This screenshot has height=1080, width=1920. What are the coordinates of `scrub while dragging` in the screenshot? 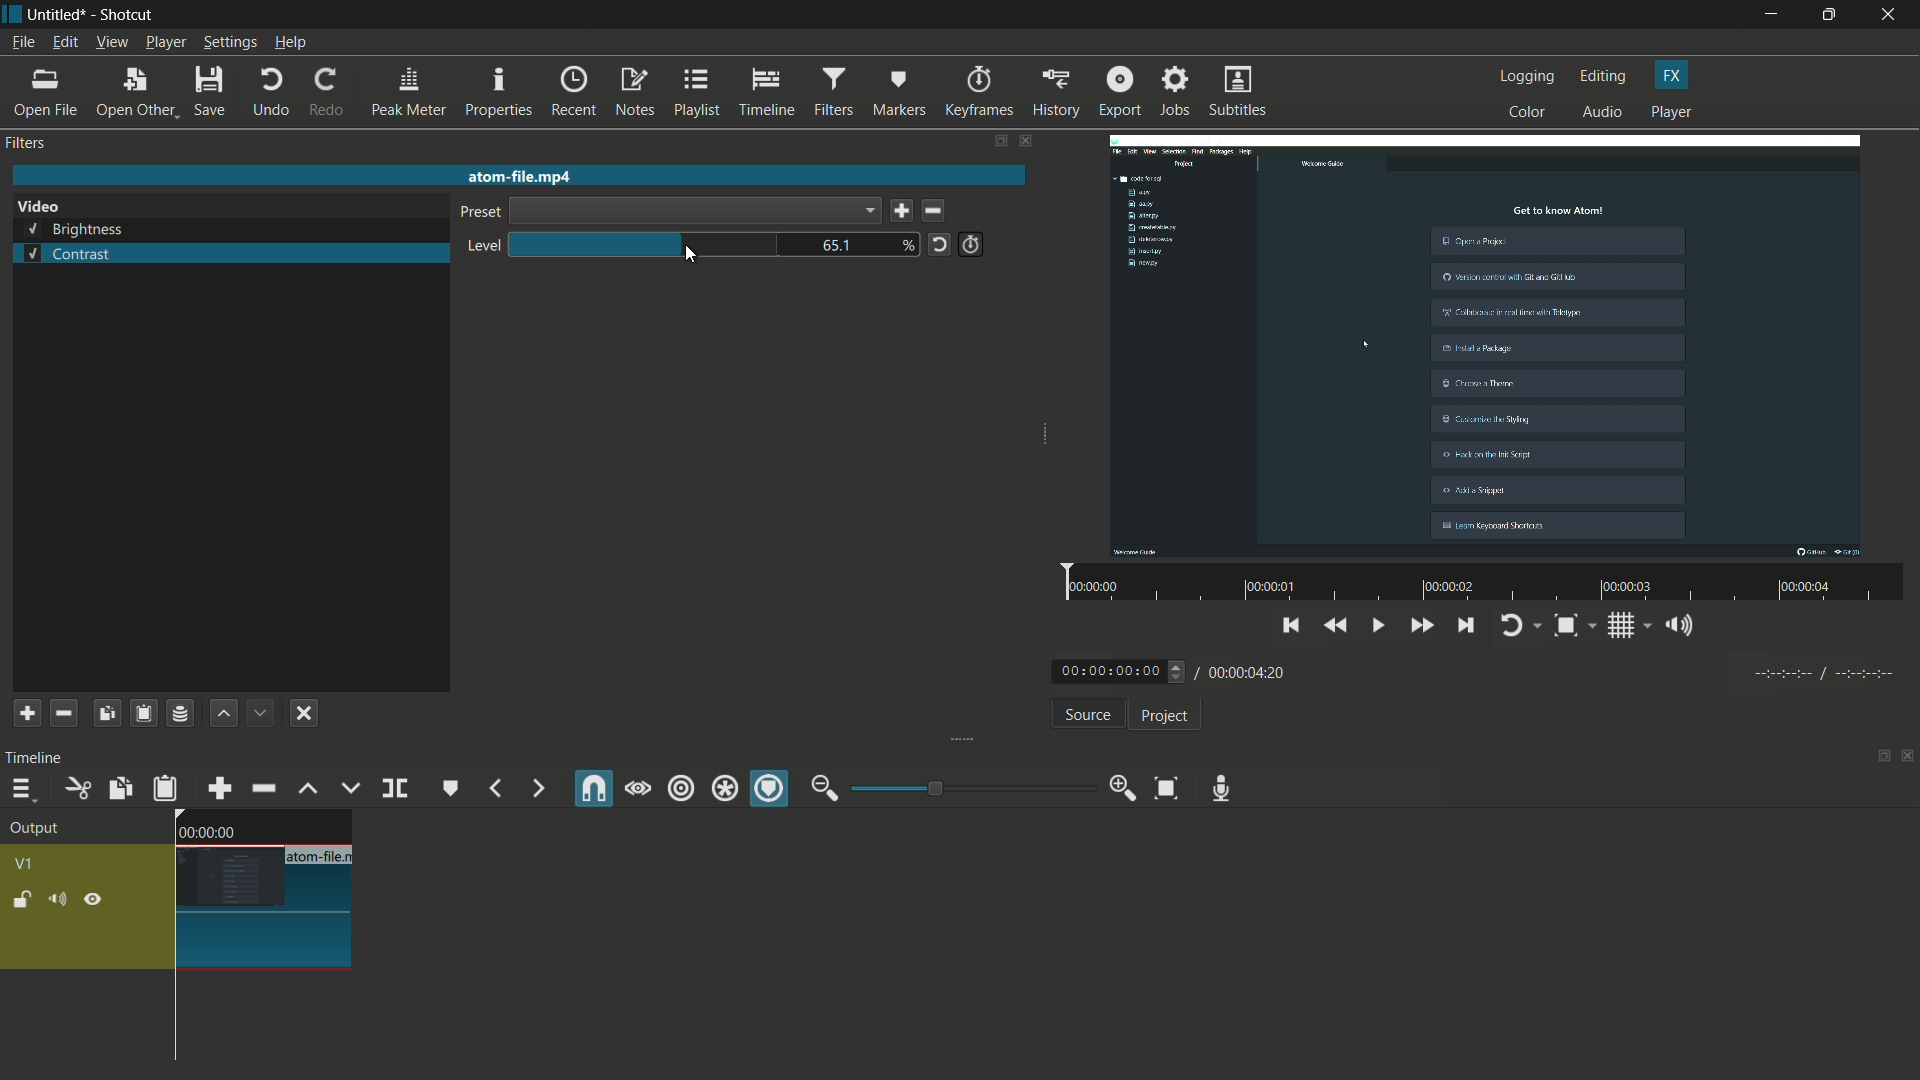 It's located at (637, 788).